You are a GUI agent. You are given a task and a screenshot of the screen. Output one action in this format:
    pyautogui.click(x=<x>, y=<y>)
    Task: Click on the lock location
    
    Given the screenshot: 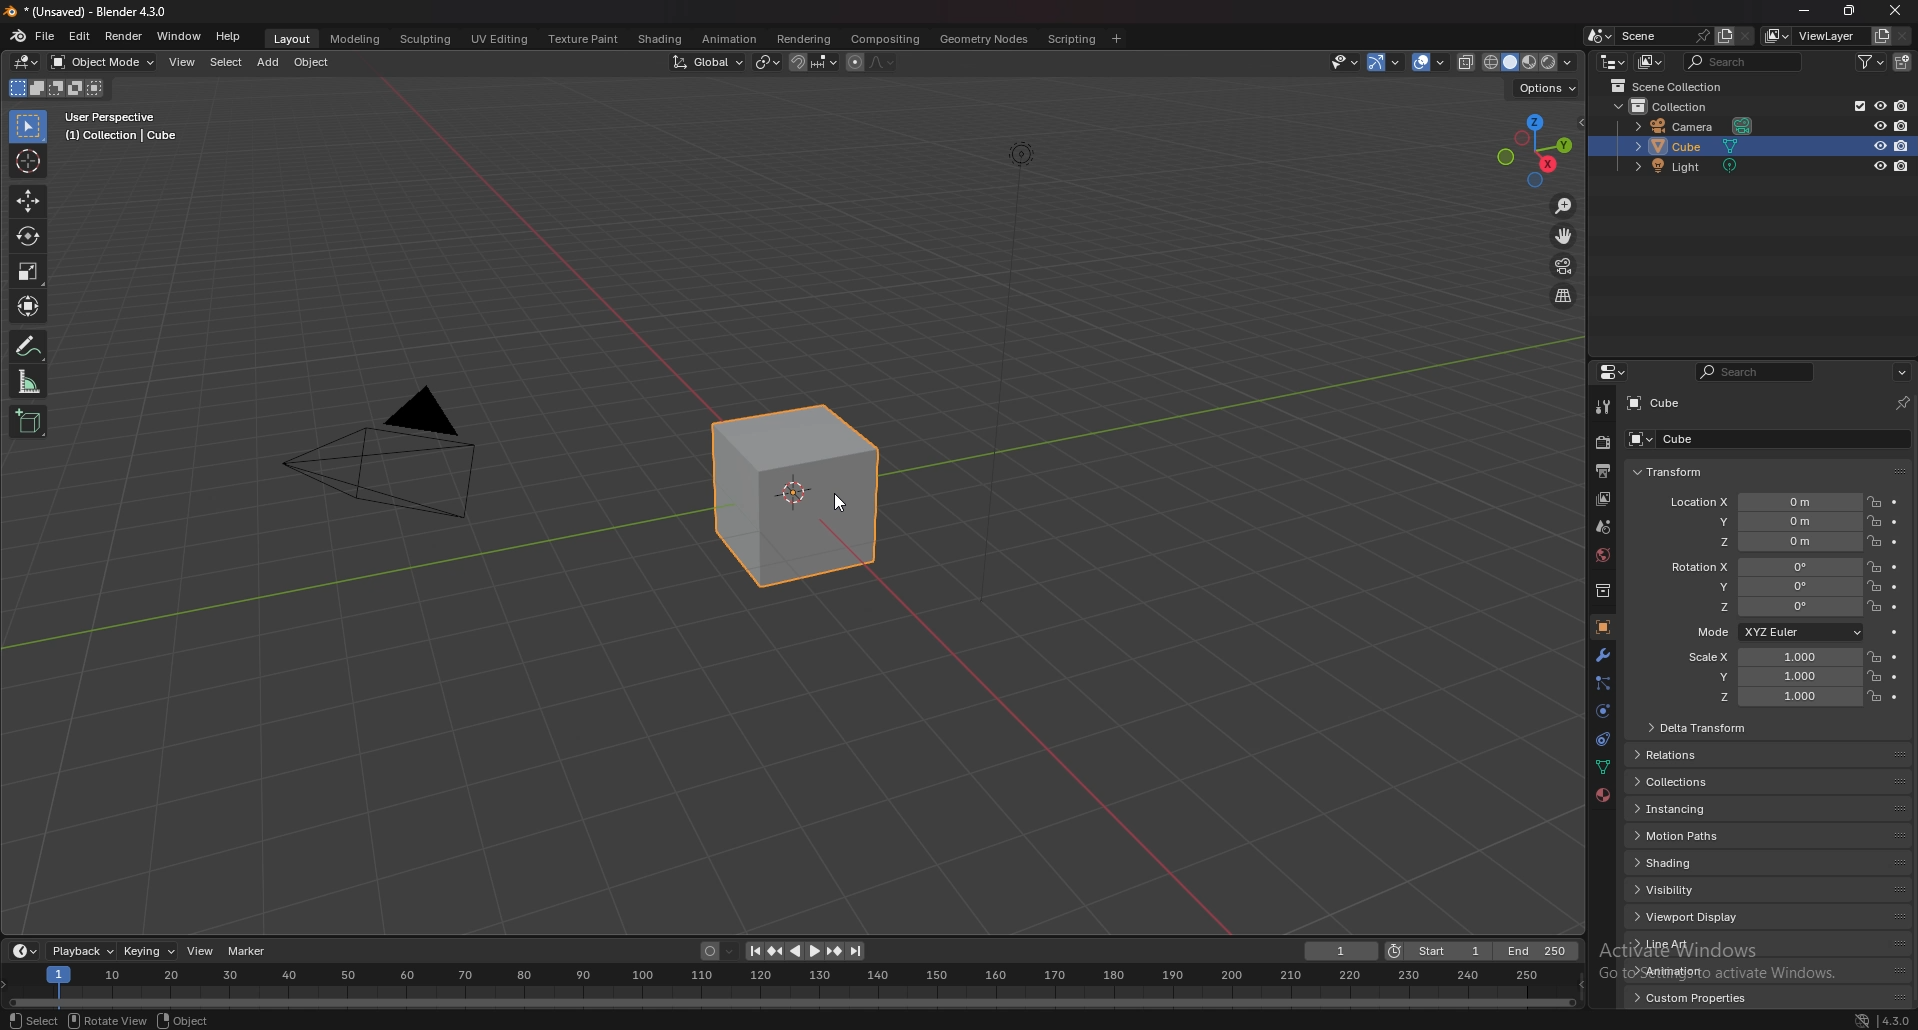 What is the action you would take?
    pyautogui.click(x=1875, y=520)
    